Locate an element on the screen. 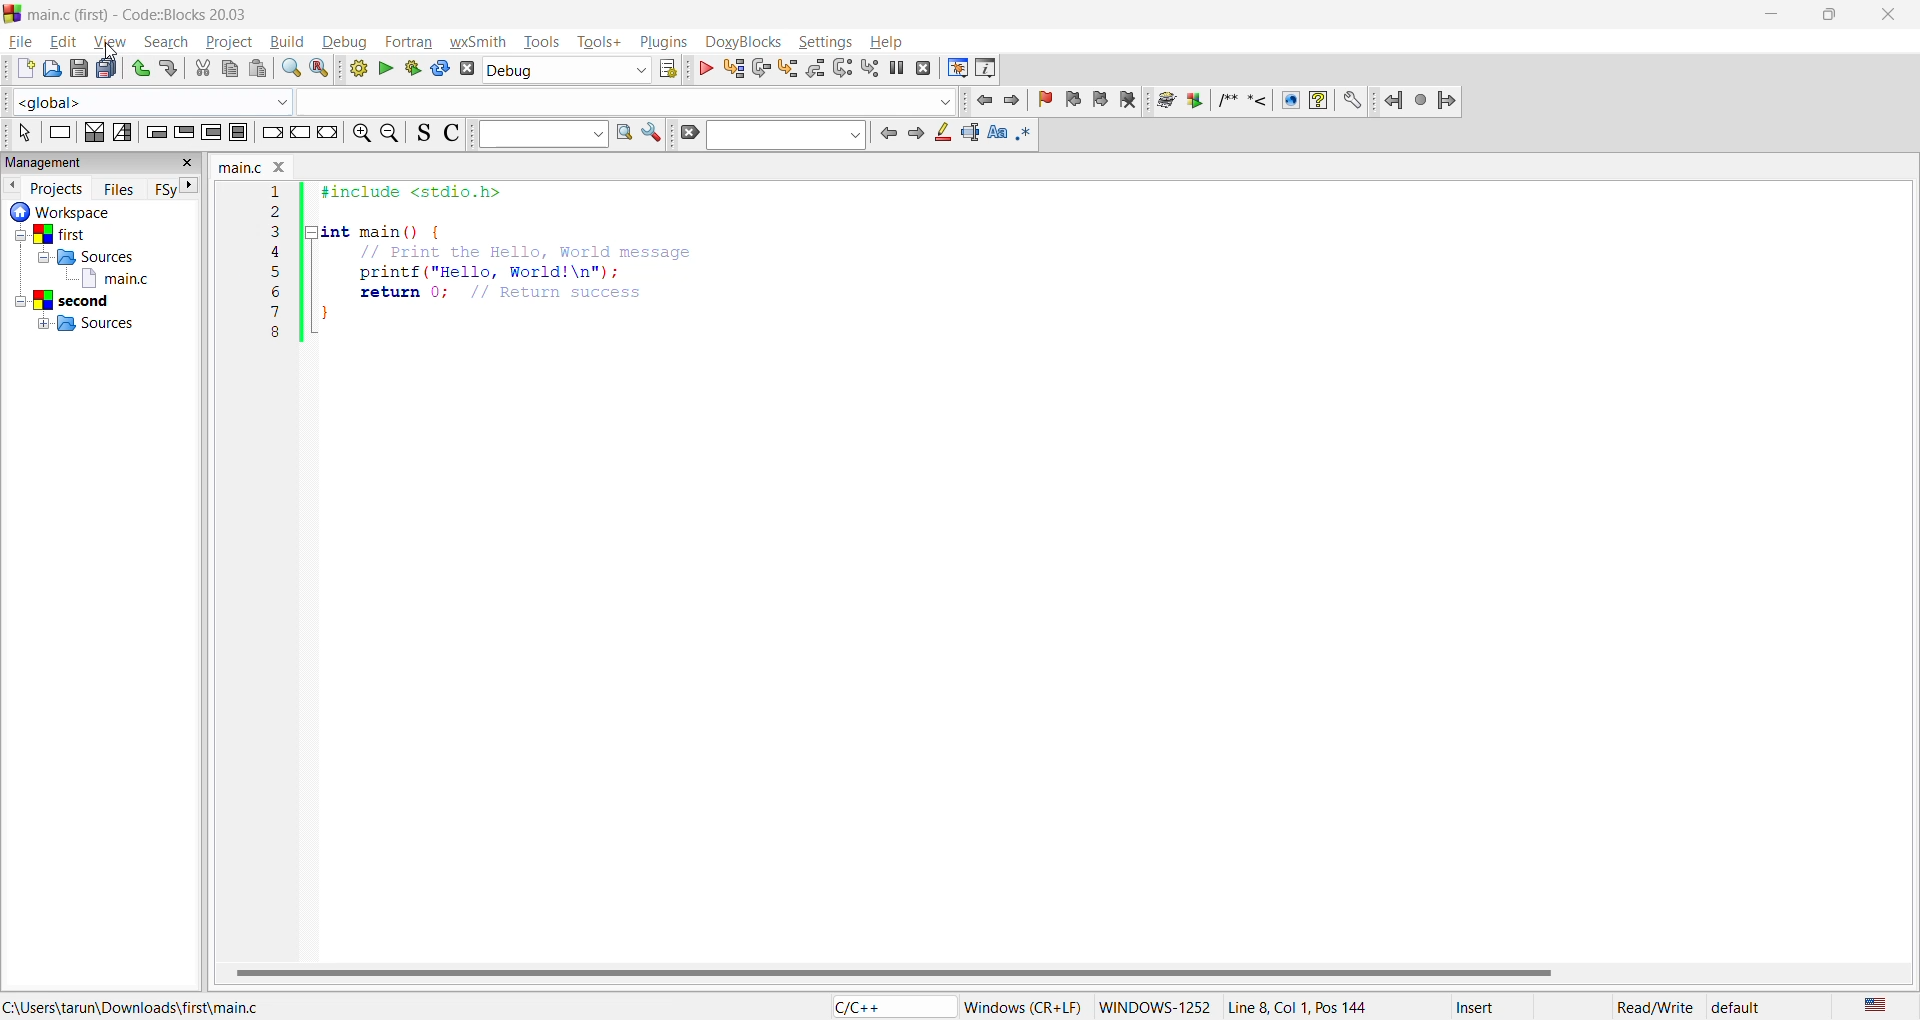 The image size is (1920, 1020). run to cursor is located at coordinates (731, 69).